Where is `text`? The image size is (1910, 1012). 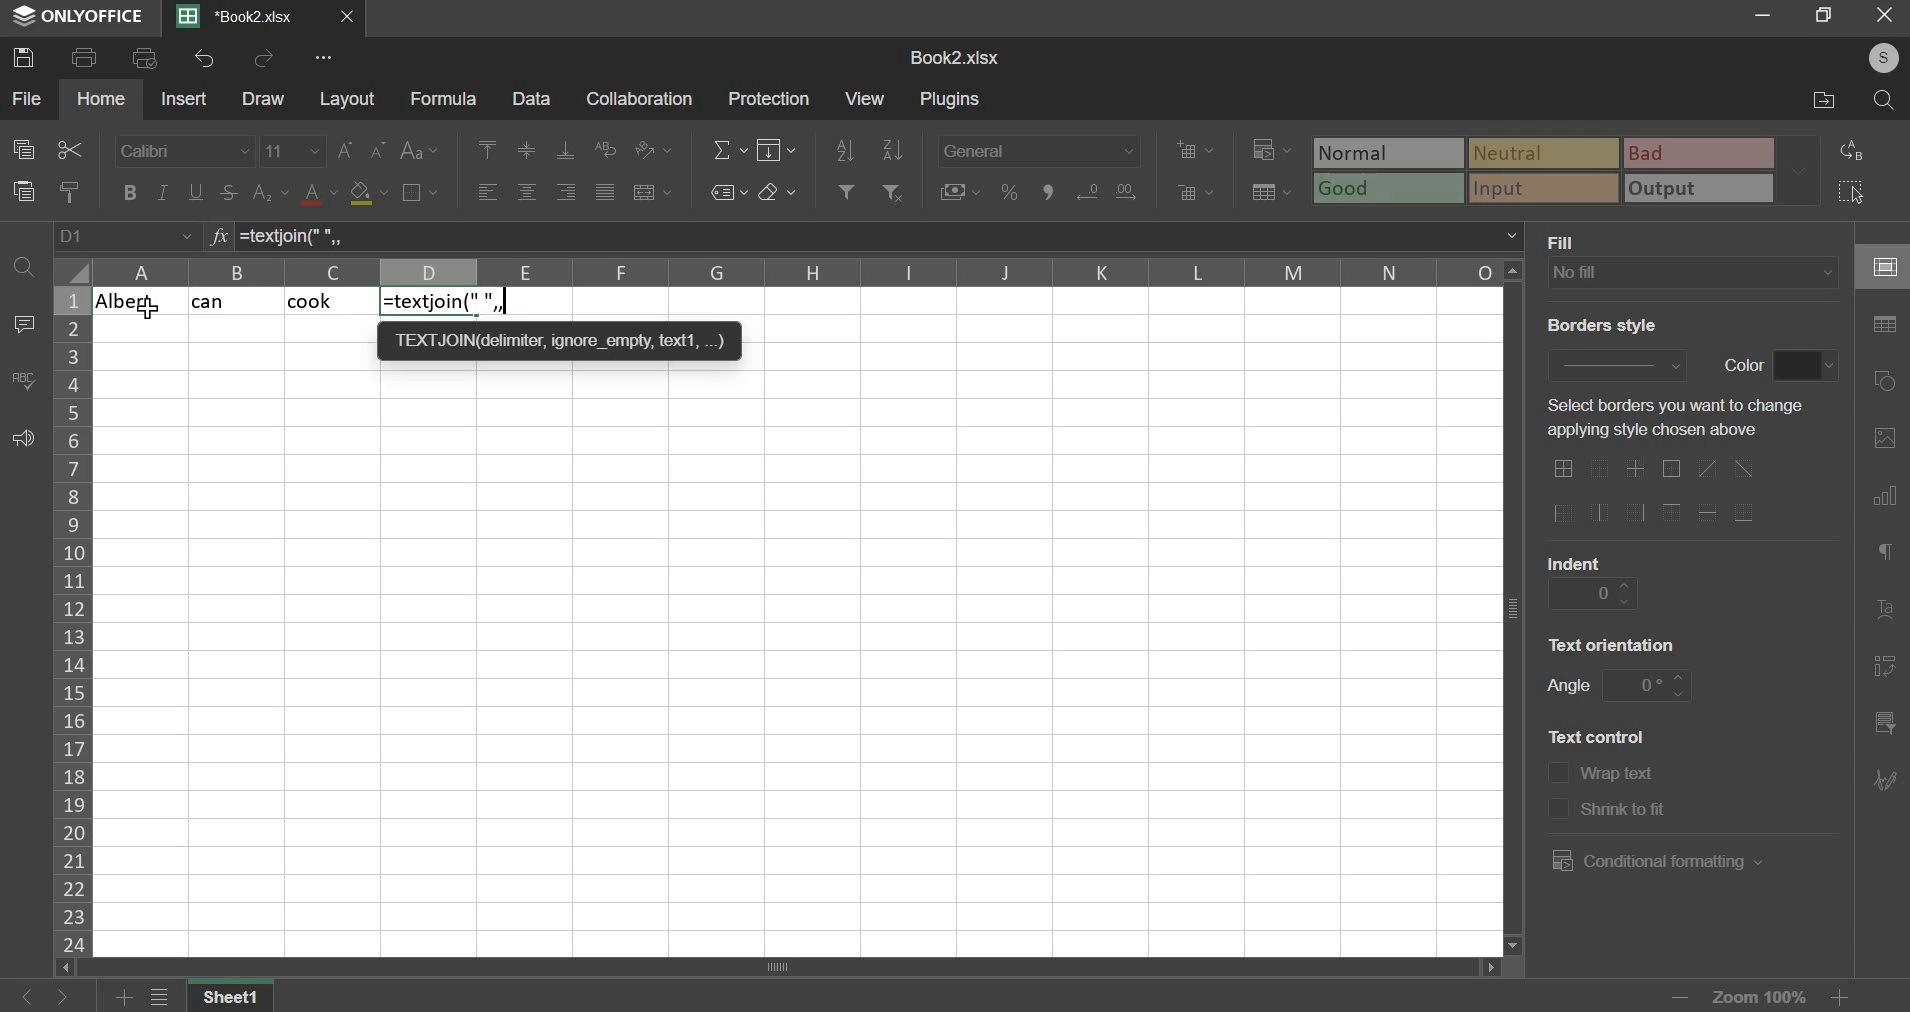
text is located at coordinates (1597, 735).